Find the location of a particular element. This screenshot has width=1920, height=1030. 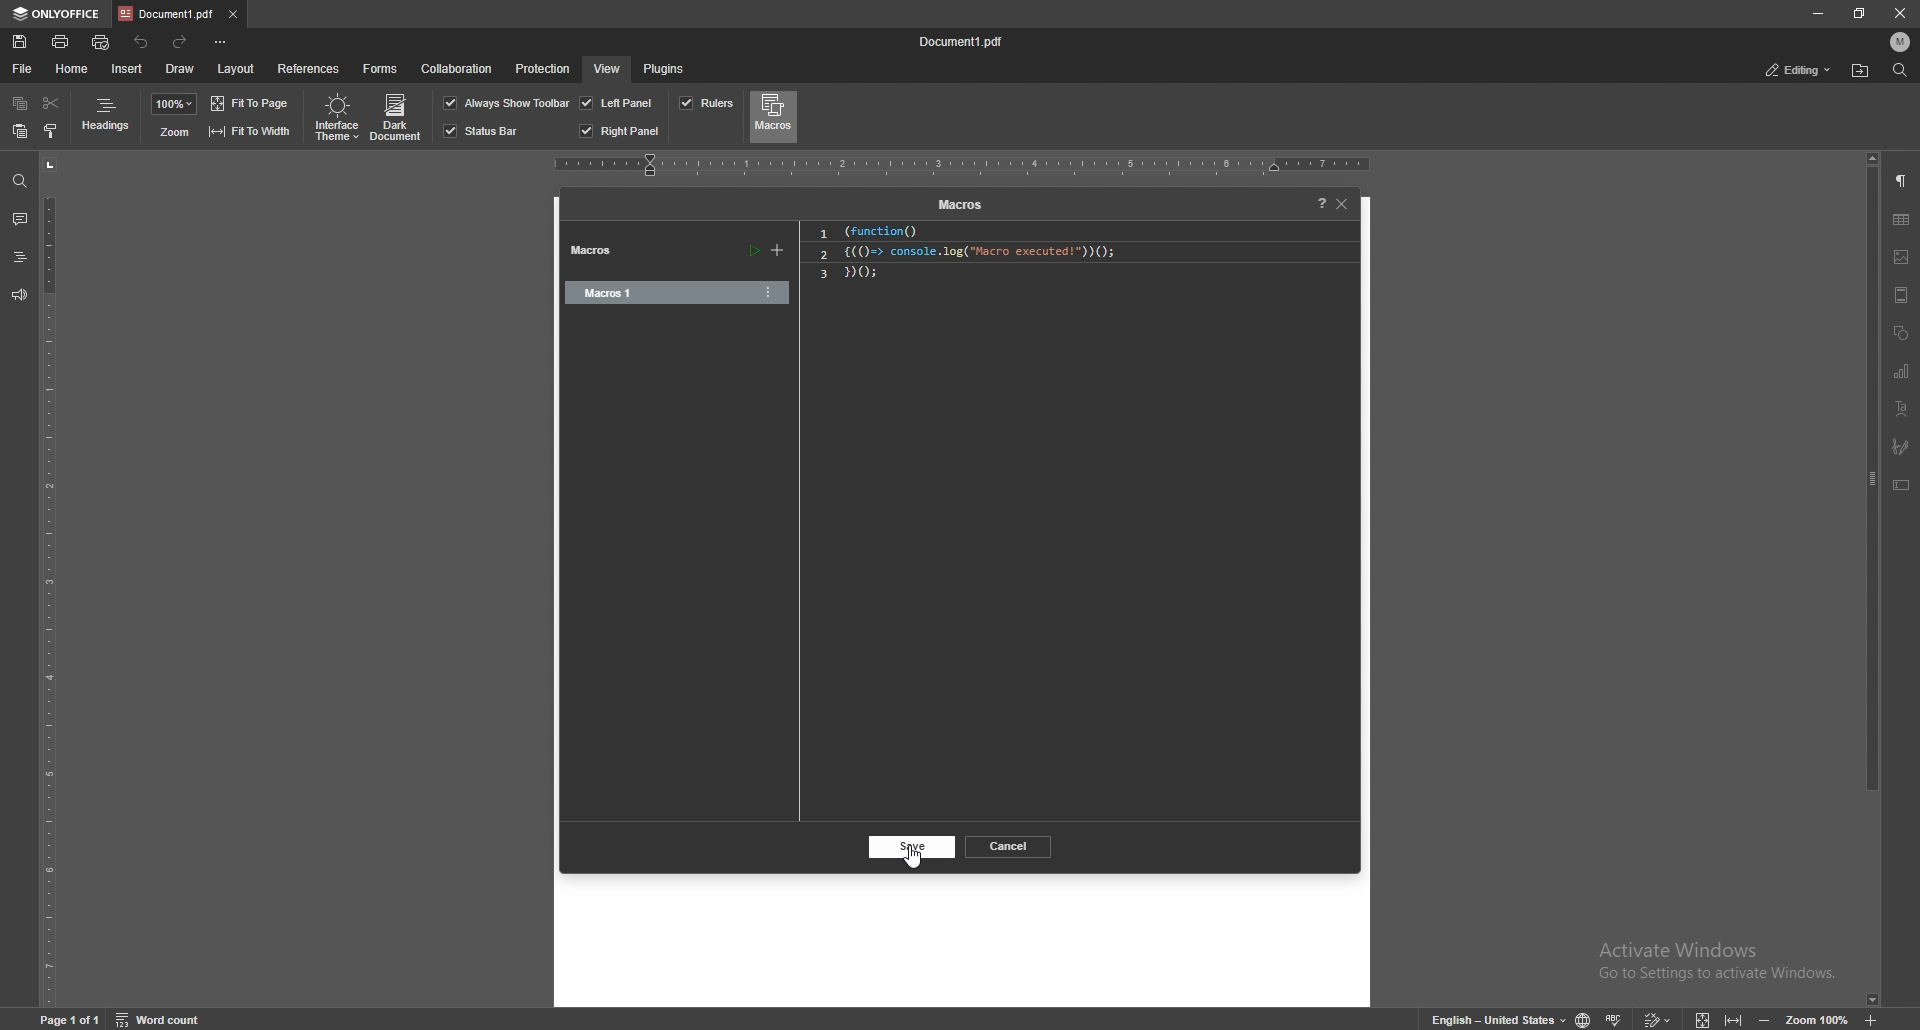

right panel is located at coordinates (620, 131).